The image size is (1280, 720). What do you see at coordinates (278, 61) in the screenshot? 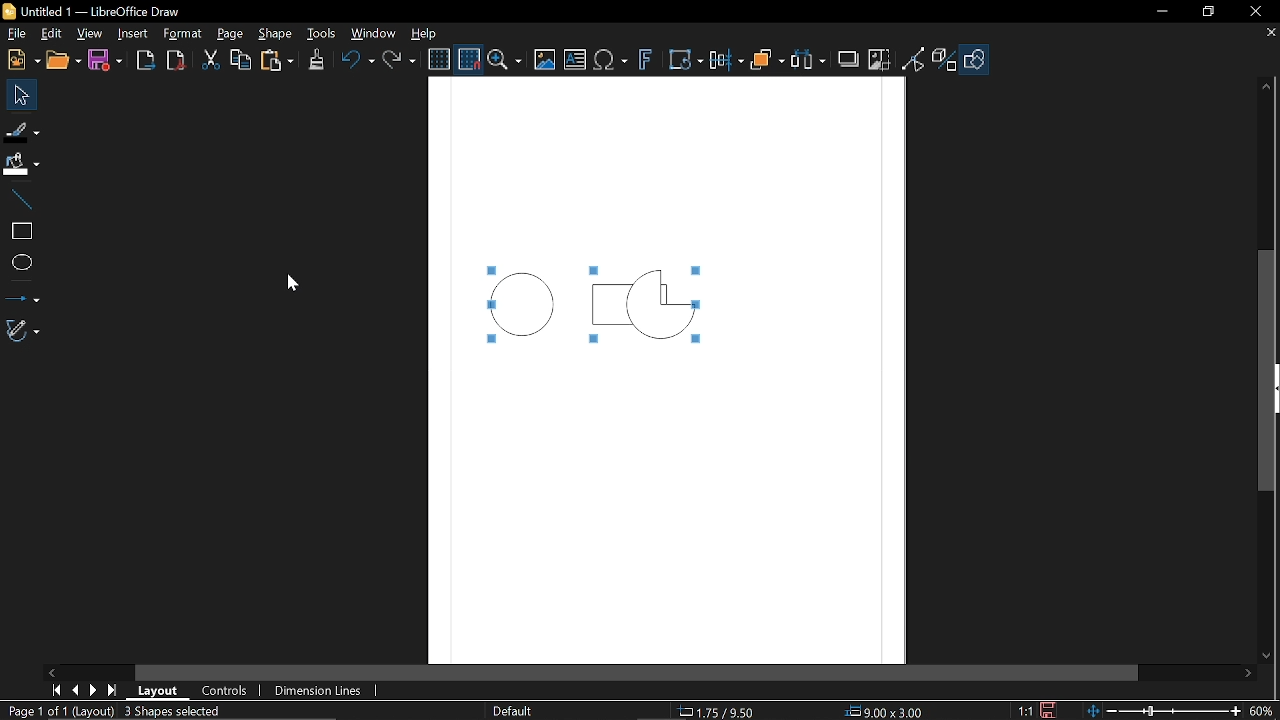
I see `paste` at bounding box center [278, 61].